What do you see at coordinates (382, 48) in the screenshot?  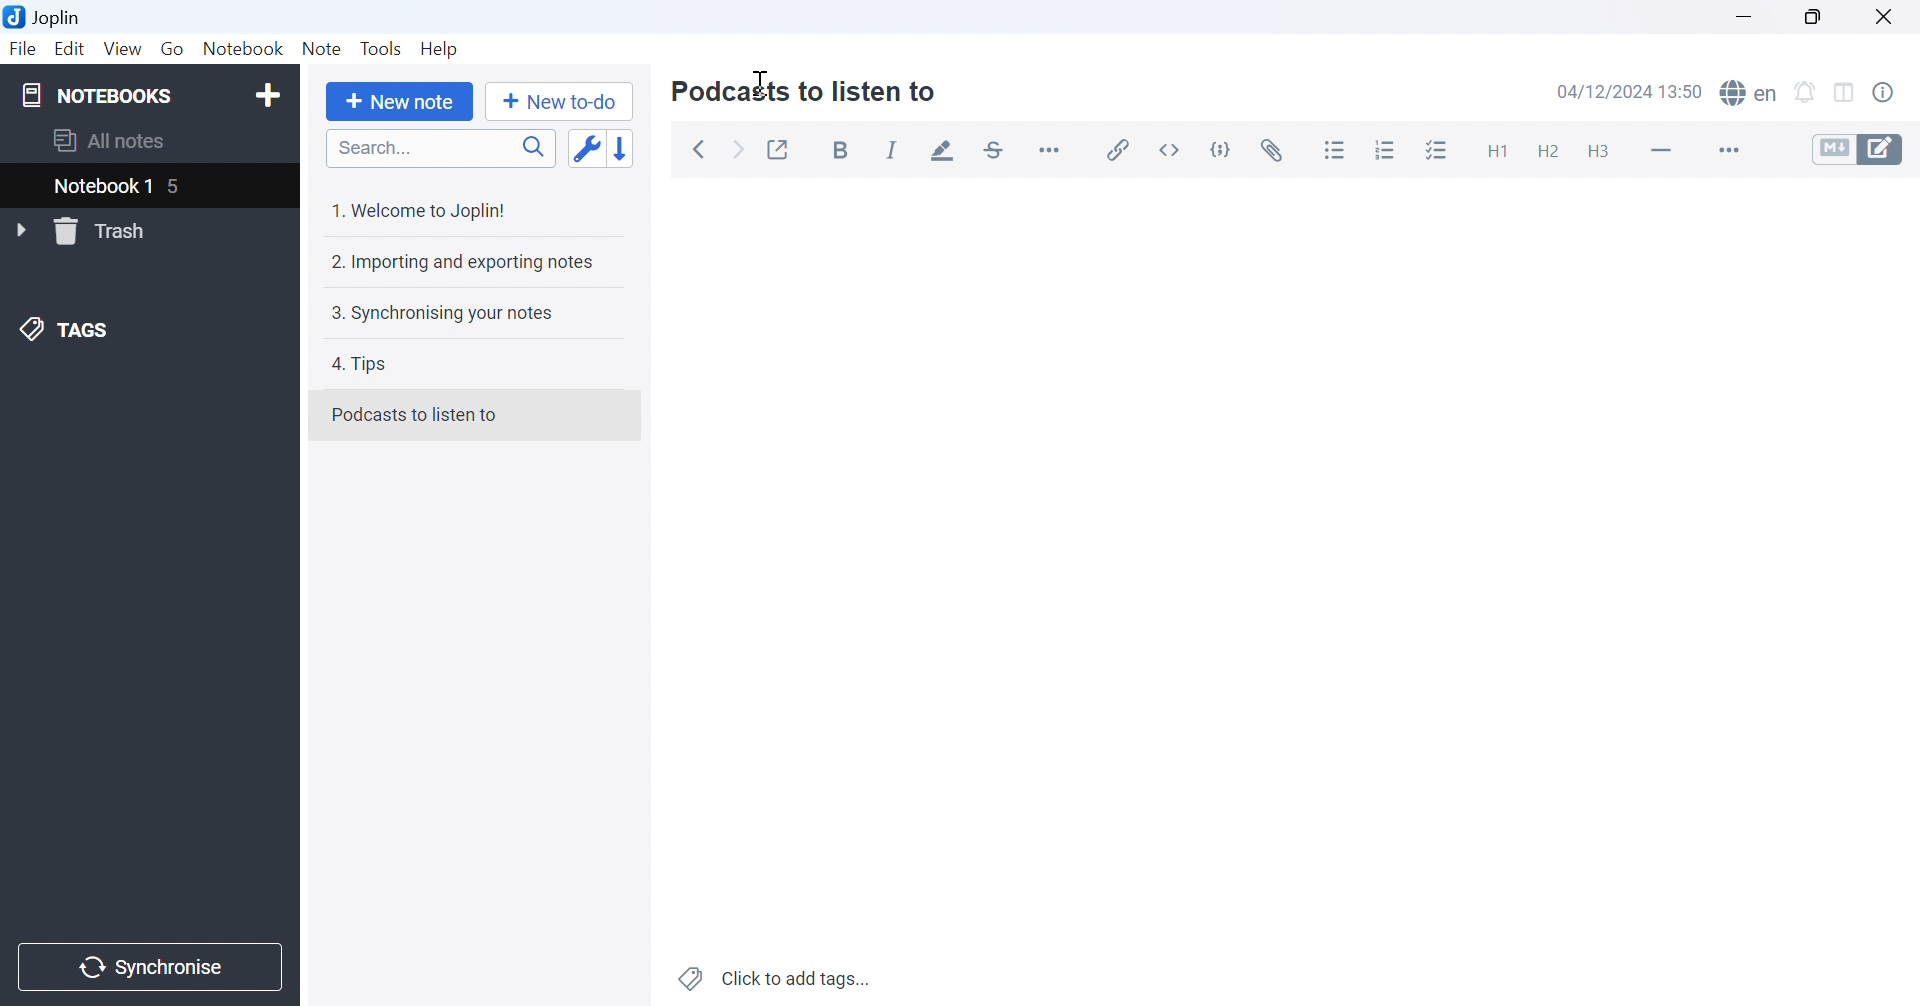 I see `Tools` at bounding box center [382, 48].